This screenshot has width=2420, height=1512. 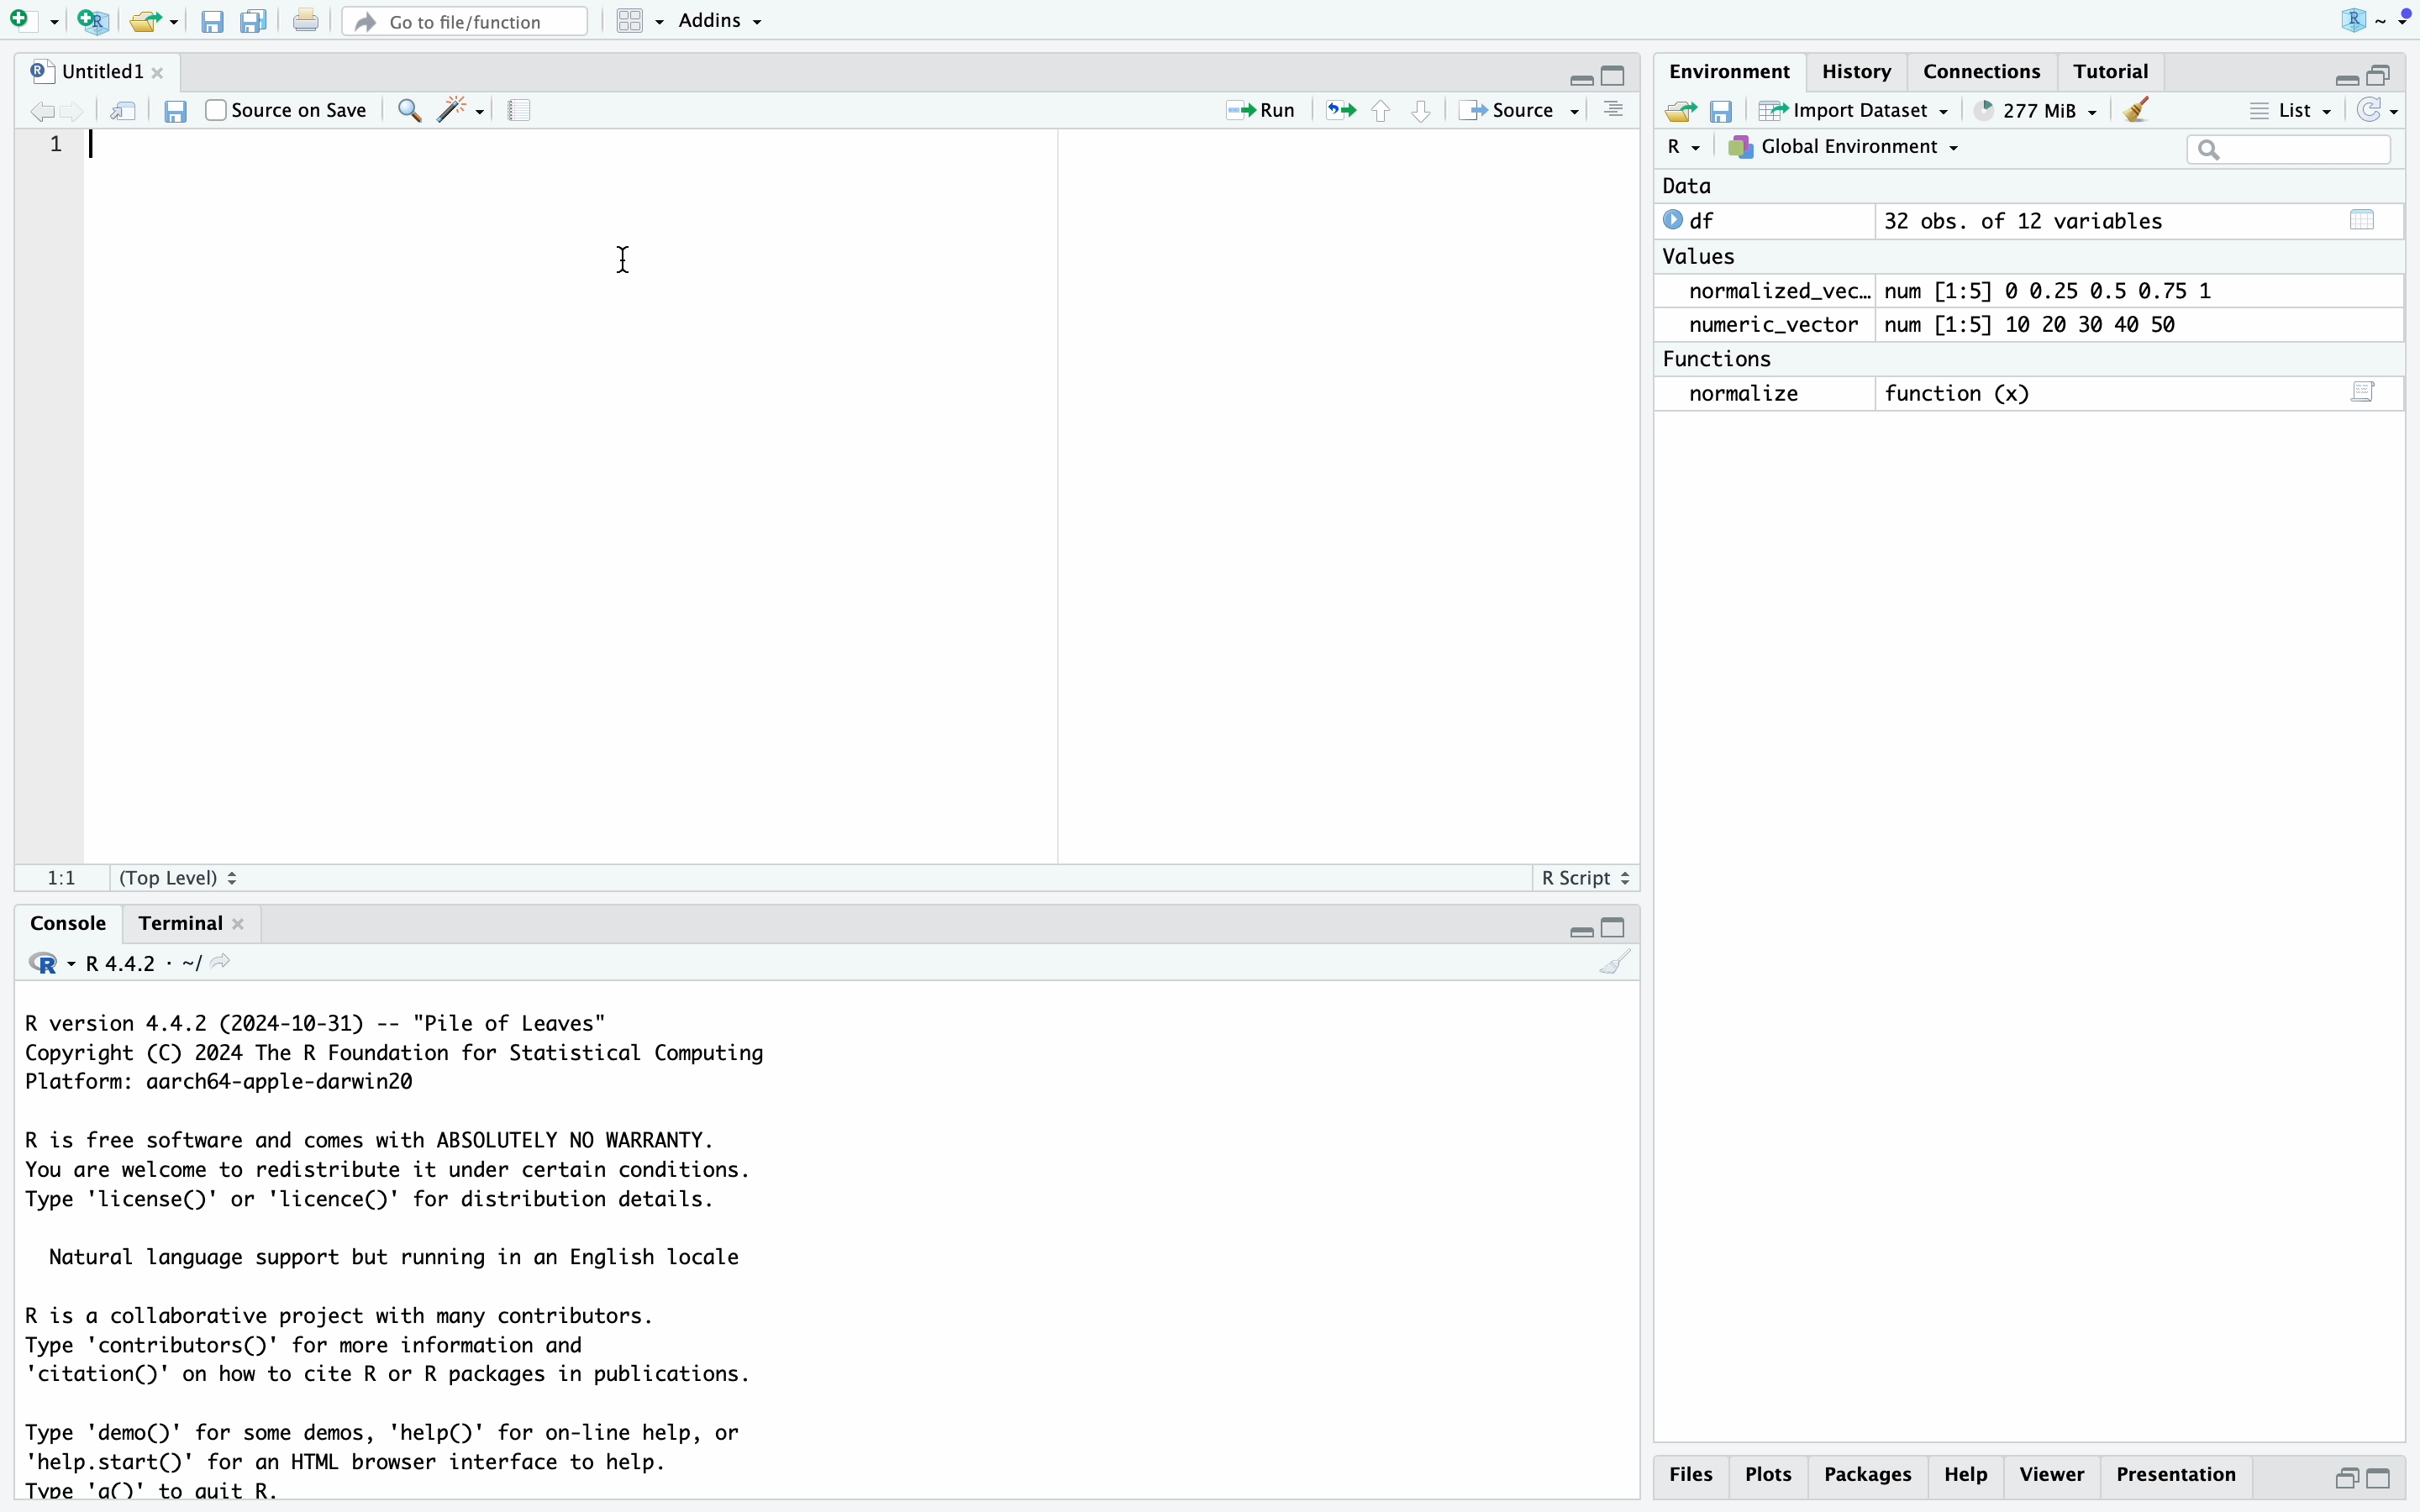 What do you see at coordinates (1770, 292) in the screenshot?
I see `normalized_vec..` at bounding box center [1770, 292].